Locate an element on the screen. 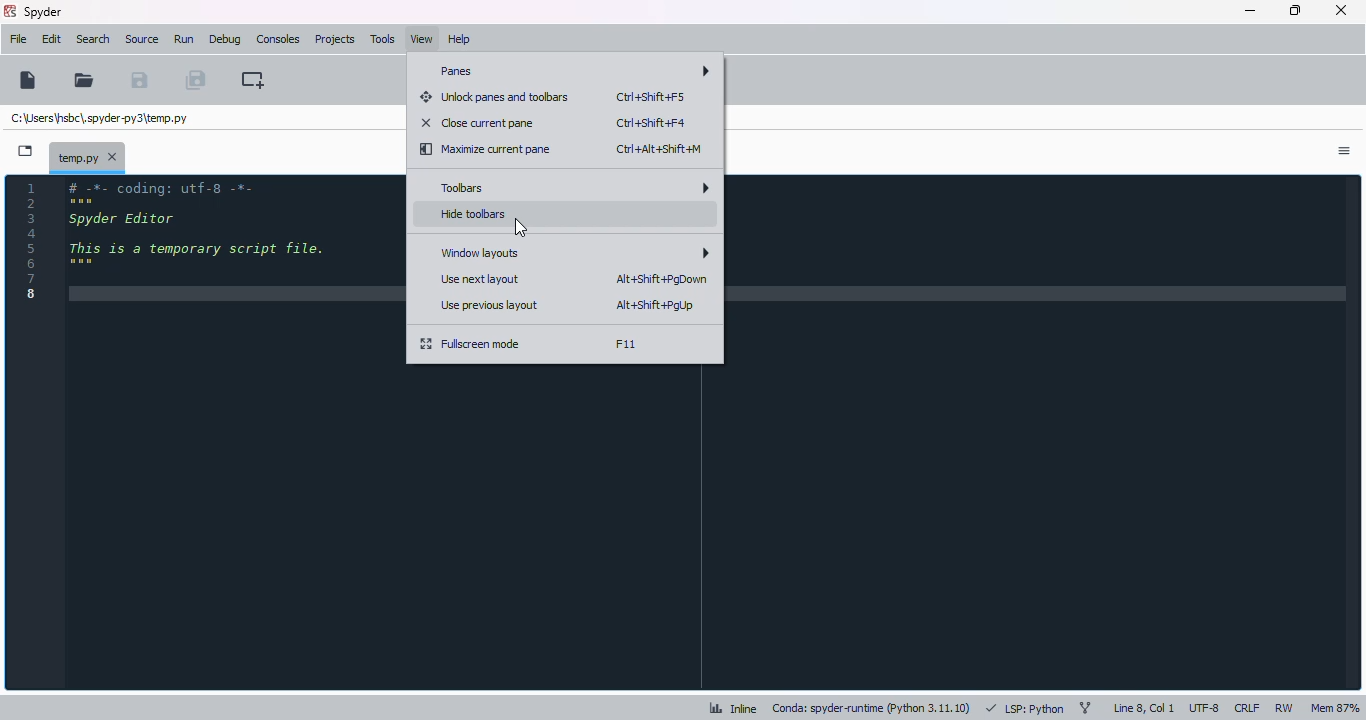 The height and width of the screenshot is (720, 1366). LSP: python is located at coordinates (1024, 707).